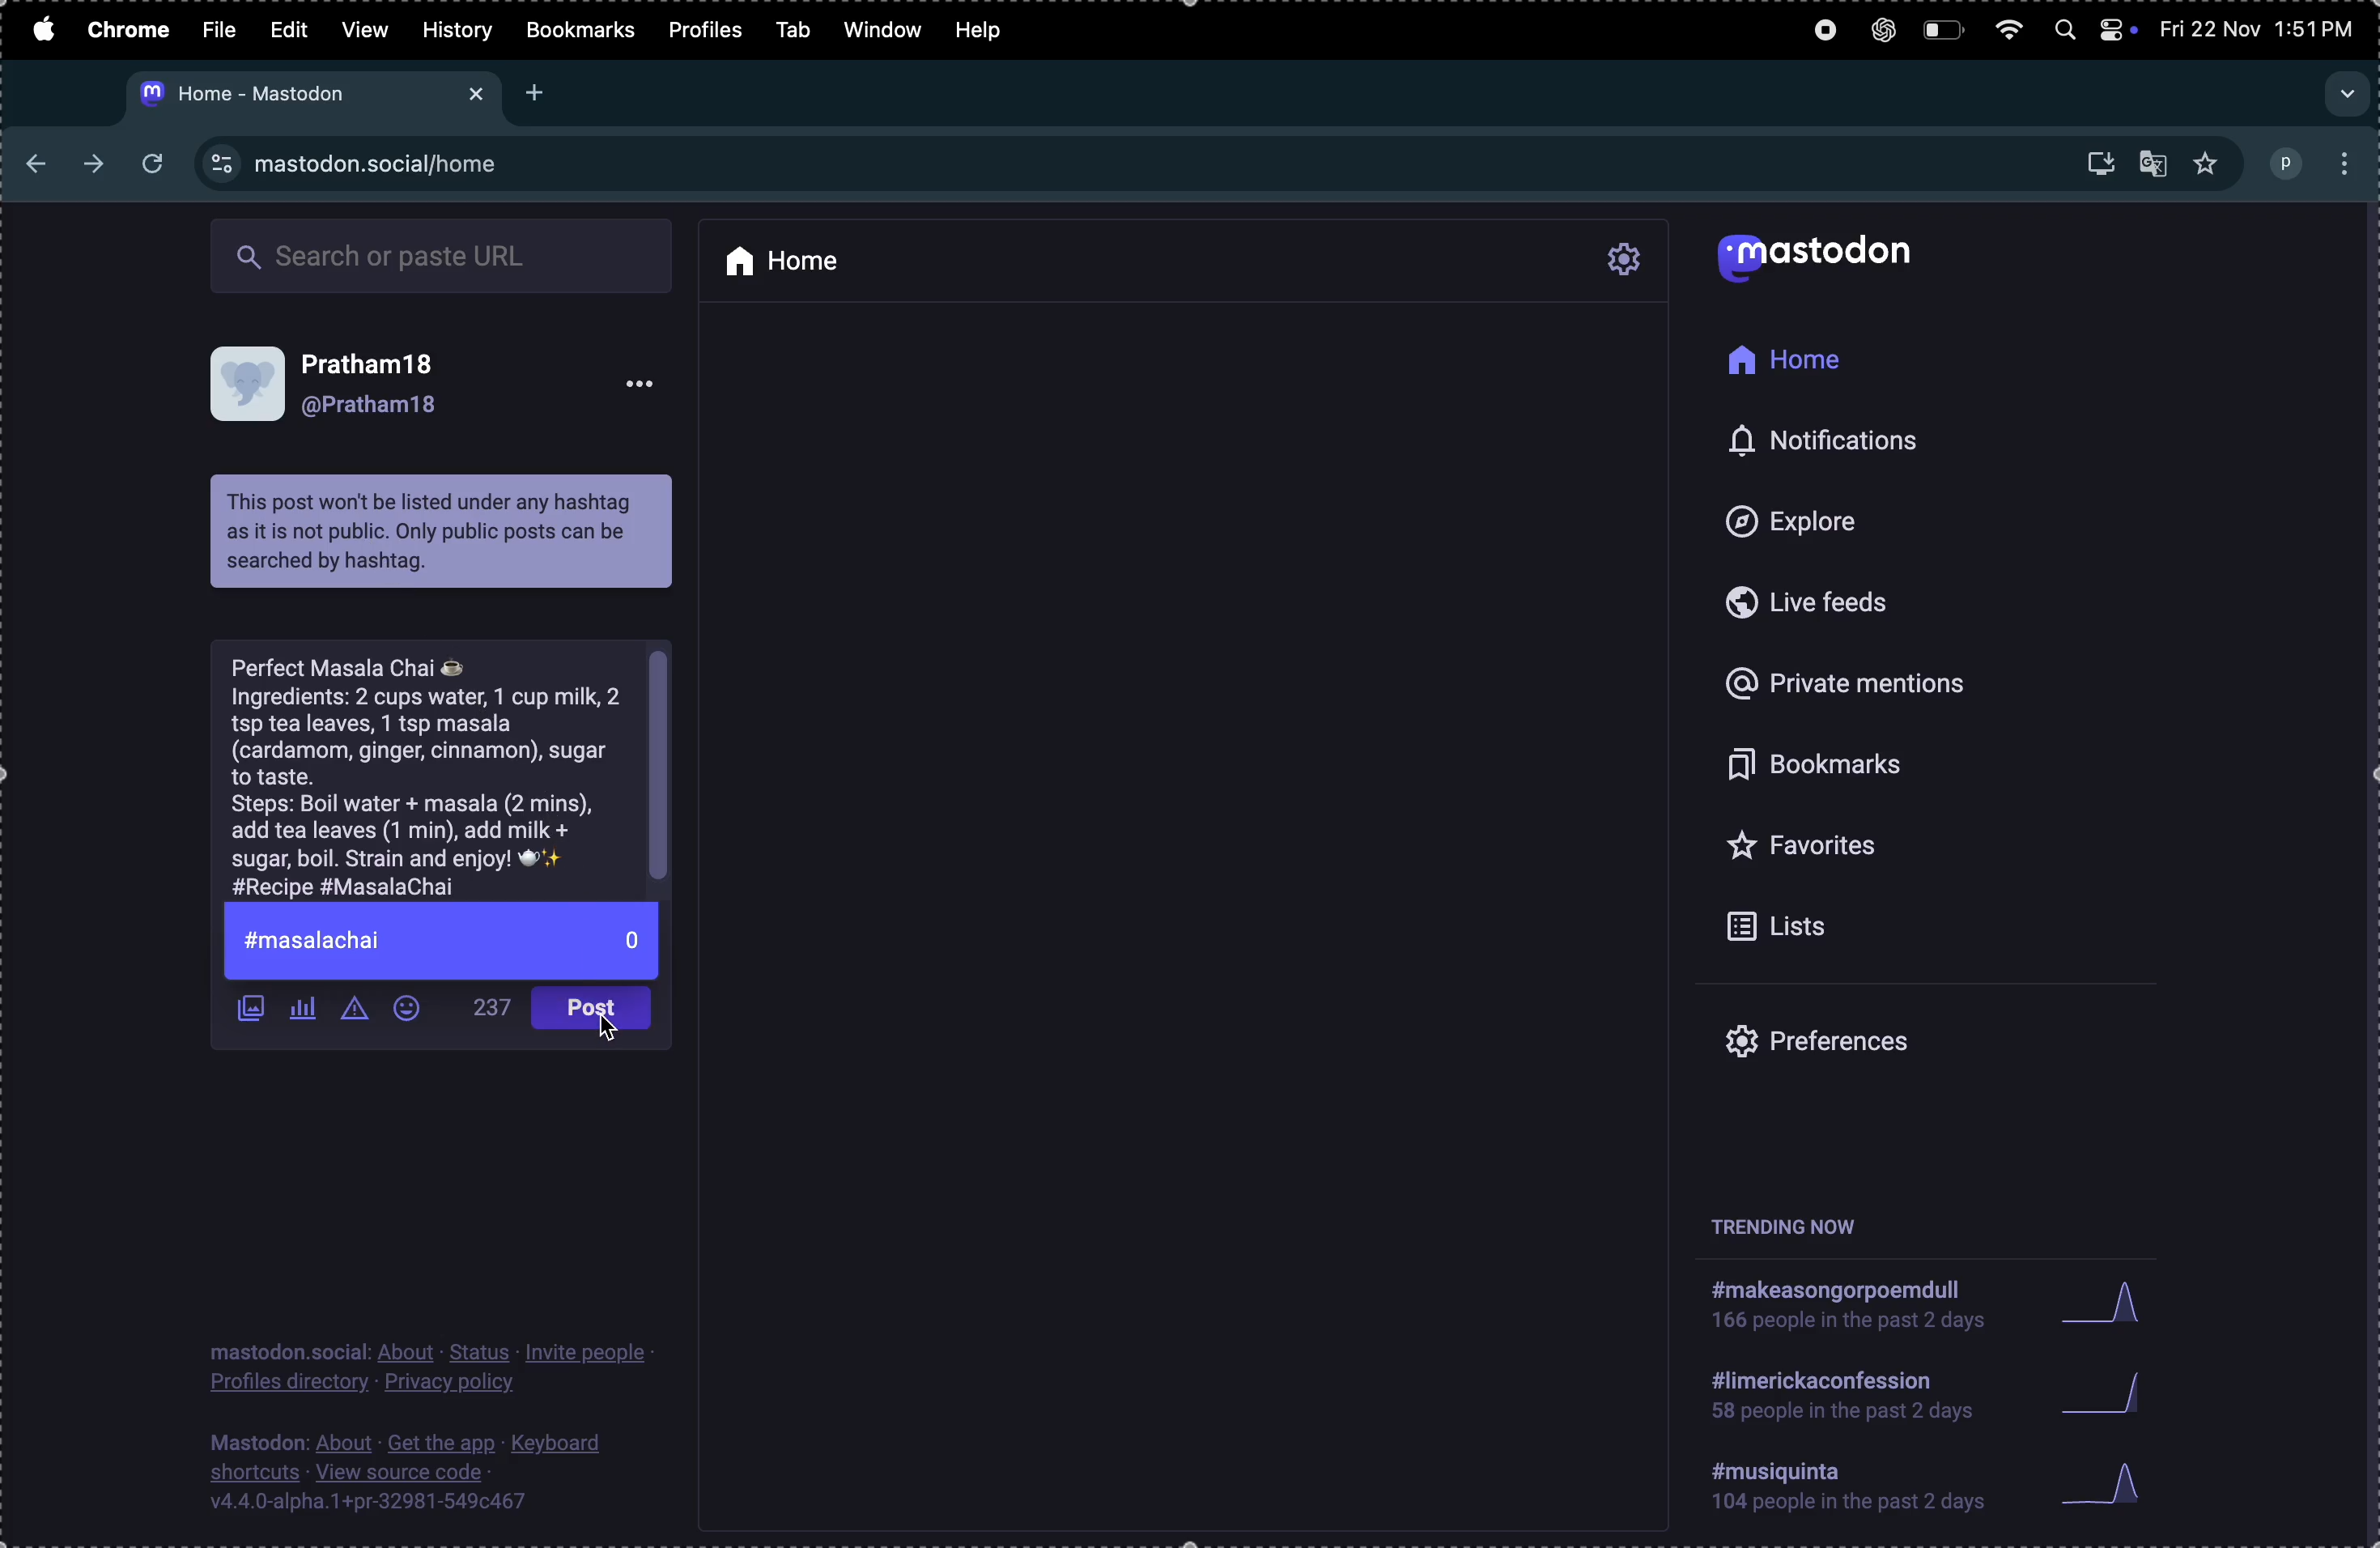 The image size is (2380, 1548). What do you see at coordinates (421, 164) in the screenshot?
I see `site url` at bounding box center [421, 164].